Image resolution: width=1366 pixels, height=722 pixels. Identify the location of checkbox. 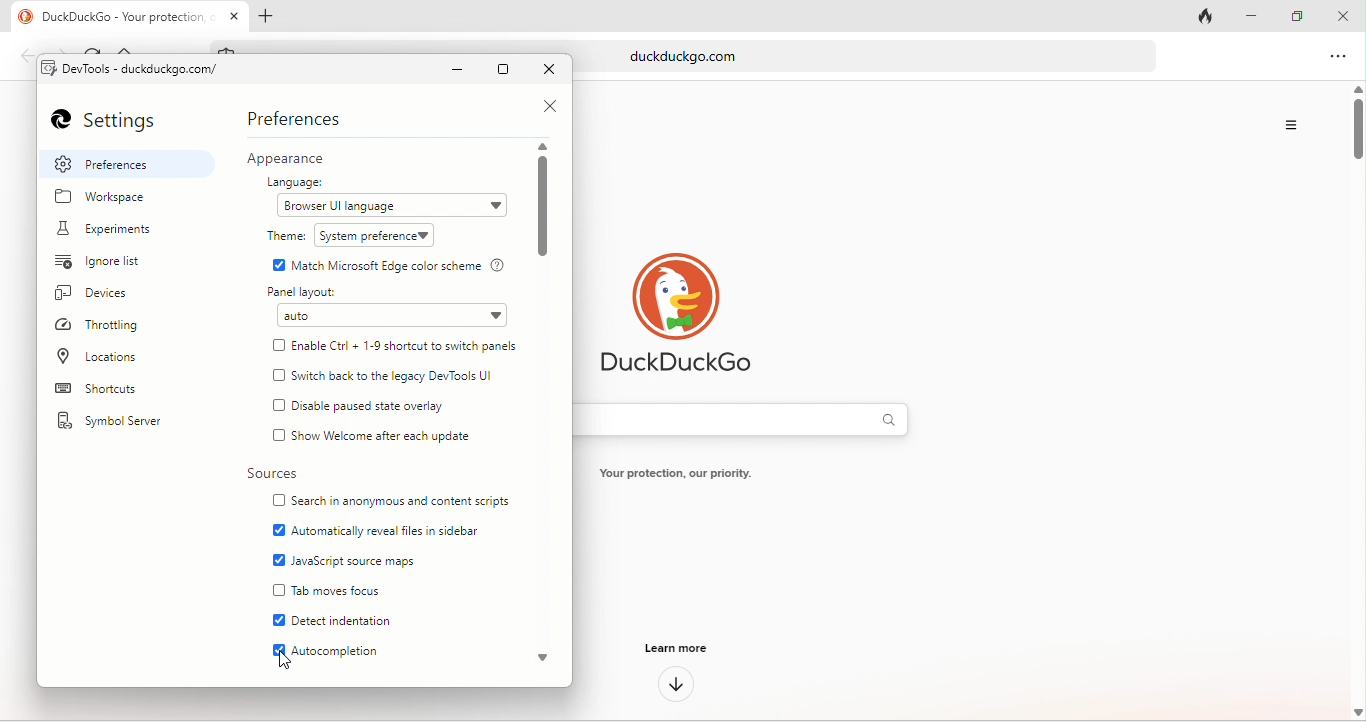
(280, 406).